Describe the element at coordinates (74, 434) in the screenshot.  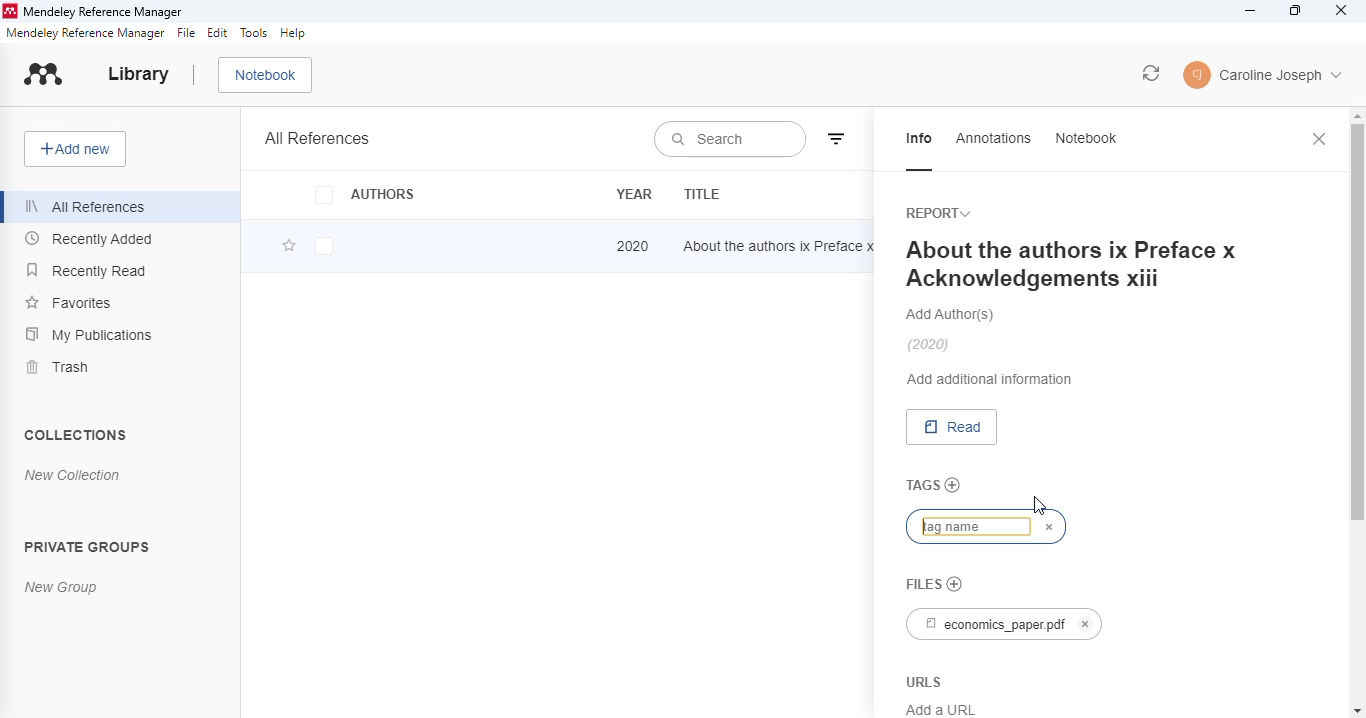
I see `collections` at that location.